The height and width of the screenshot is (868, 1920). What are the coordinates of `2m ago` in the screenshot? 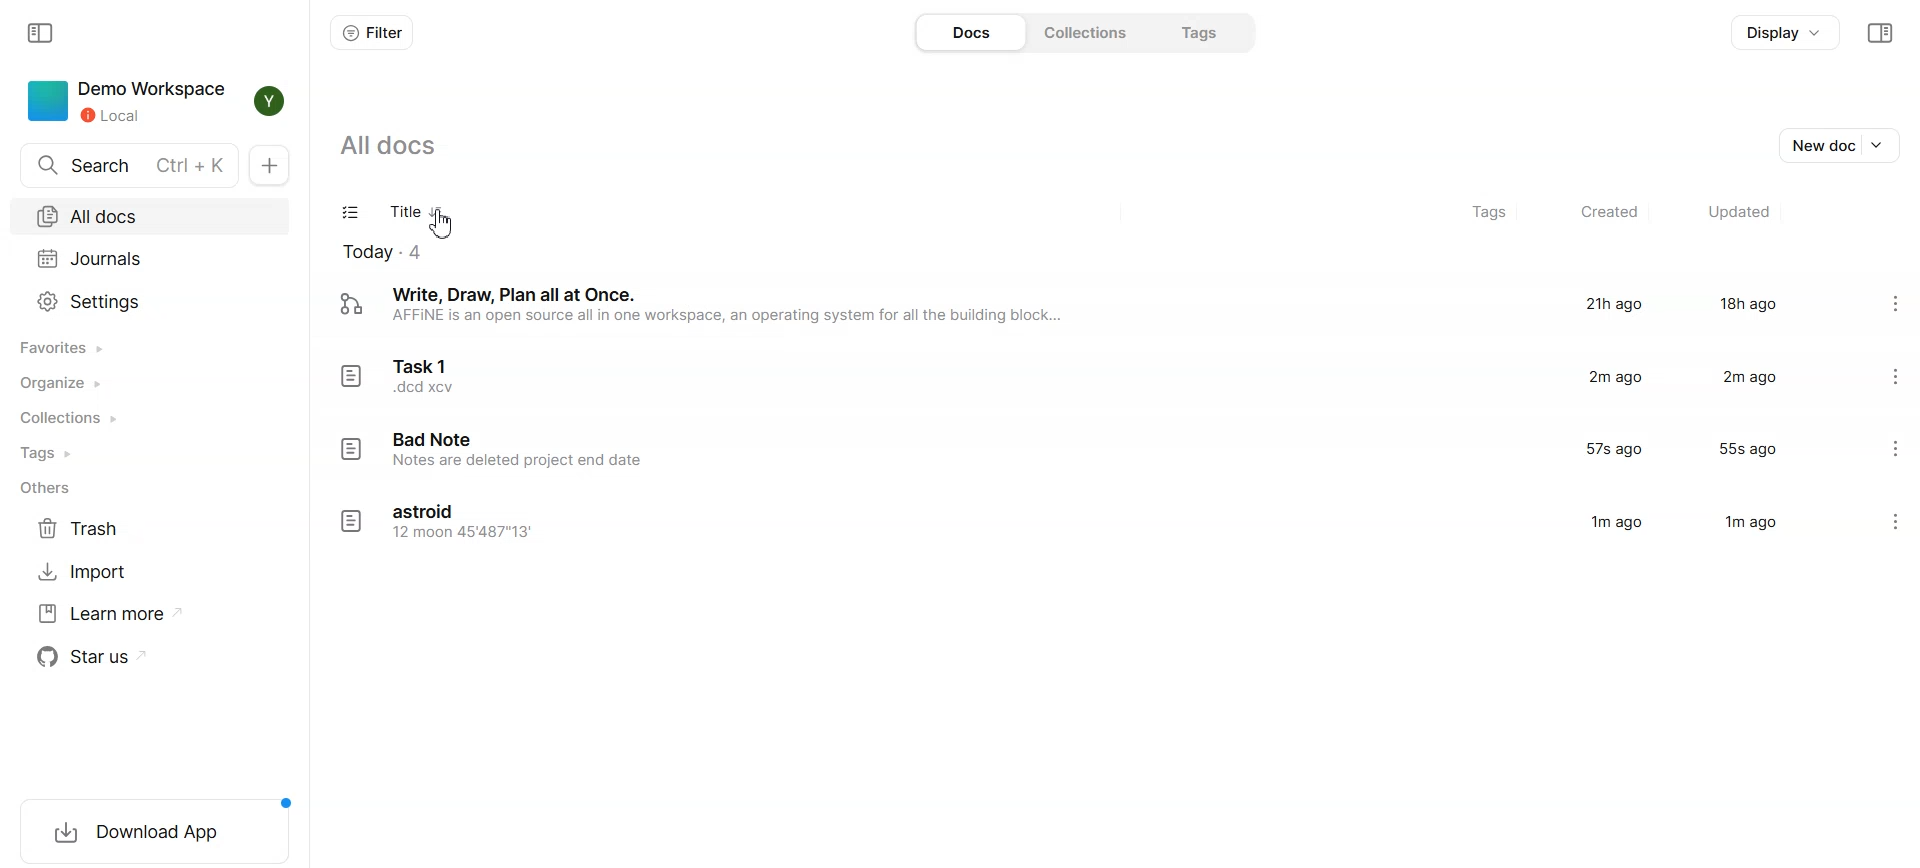 It's located at (1613, 379).